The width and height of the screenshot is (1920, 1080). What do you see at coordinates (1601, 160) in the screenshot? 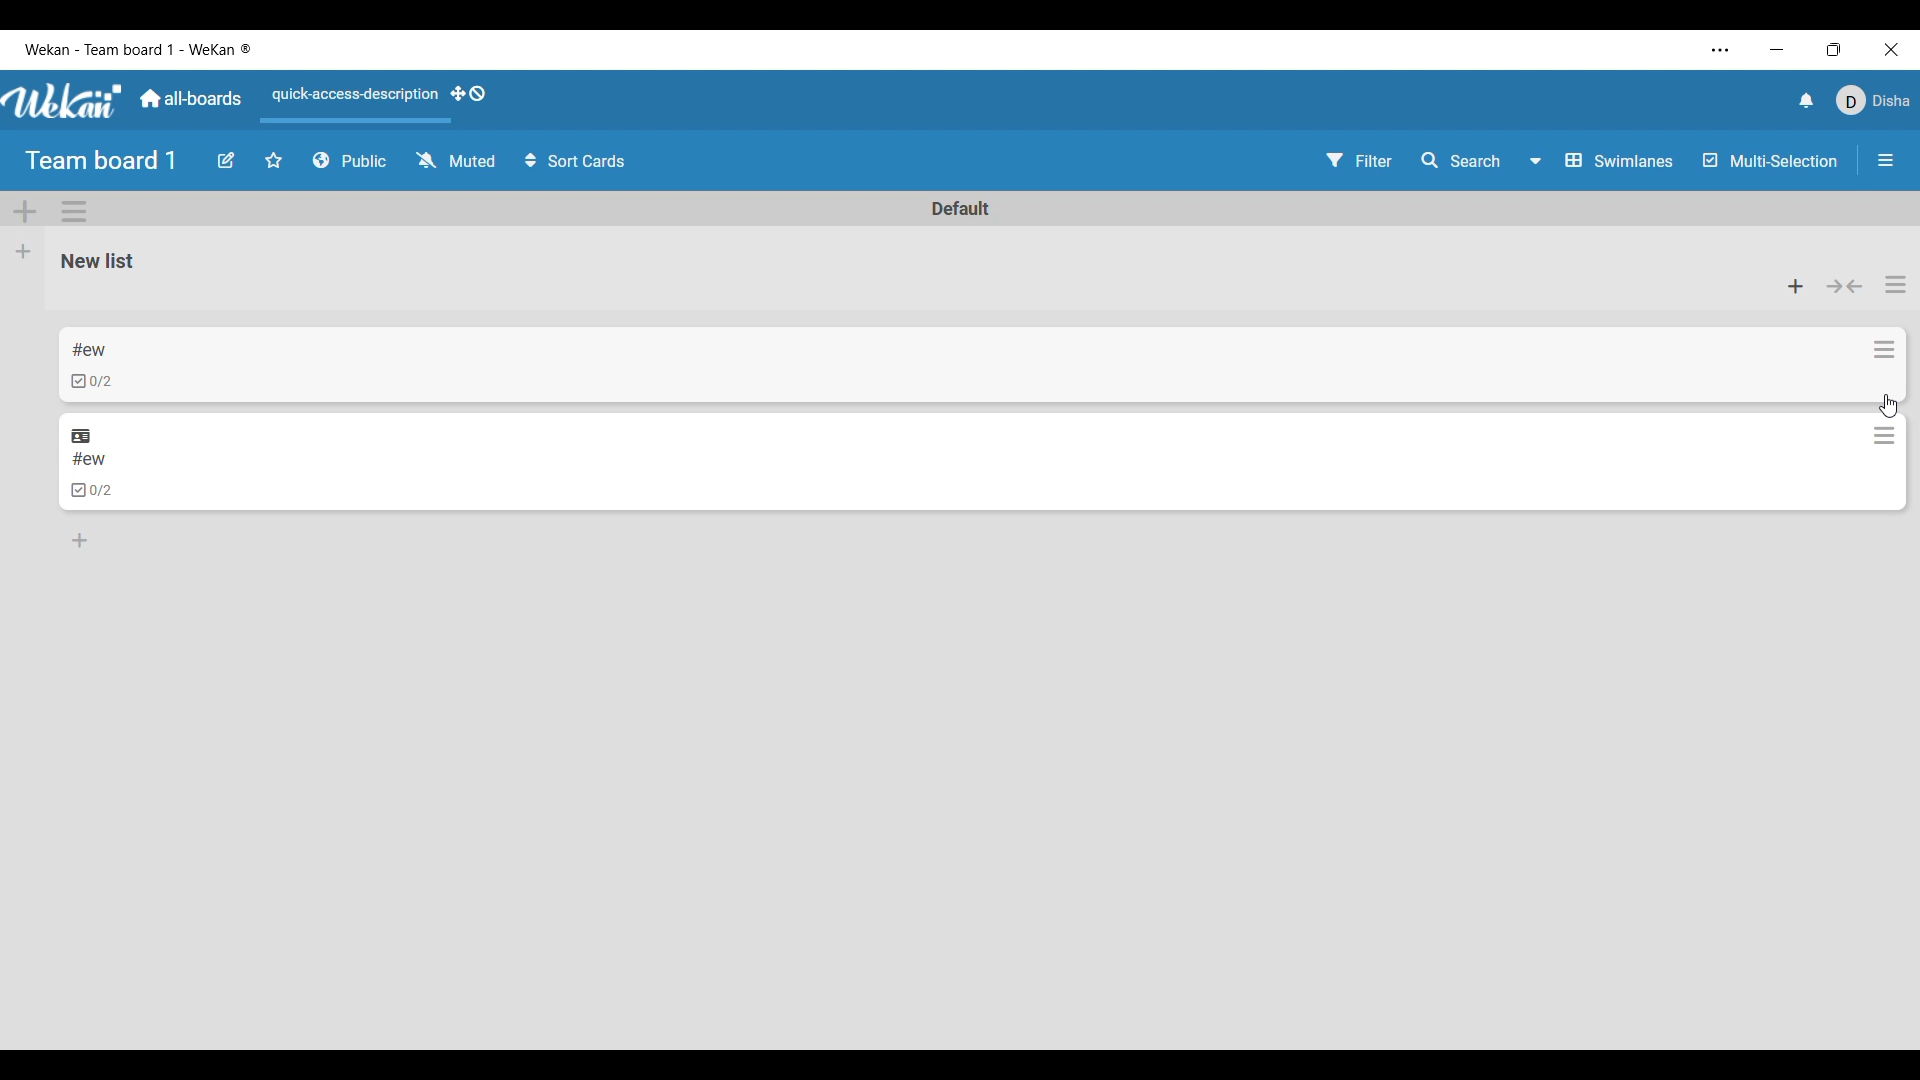
I see `Board view options` at bounding box center [1601, 160].